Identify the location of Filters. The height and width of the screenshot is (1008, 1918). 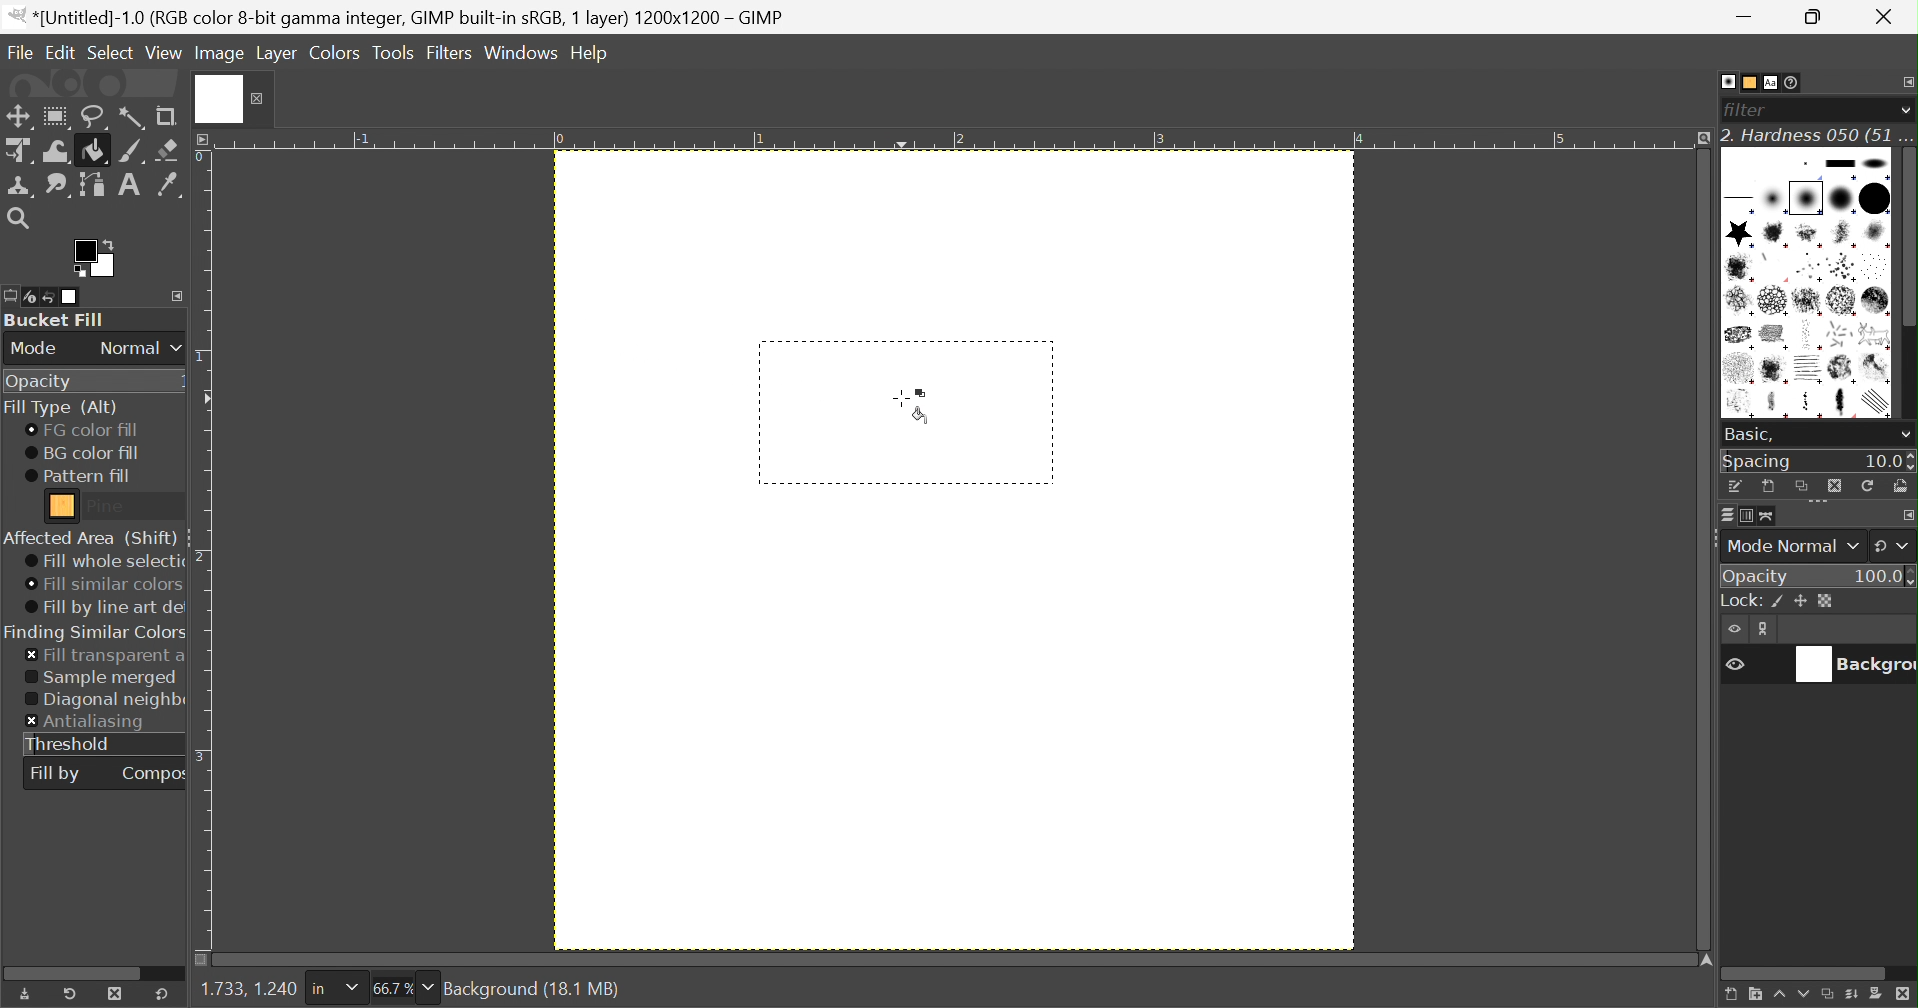
(449, 54).